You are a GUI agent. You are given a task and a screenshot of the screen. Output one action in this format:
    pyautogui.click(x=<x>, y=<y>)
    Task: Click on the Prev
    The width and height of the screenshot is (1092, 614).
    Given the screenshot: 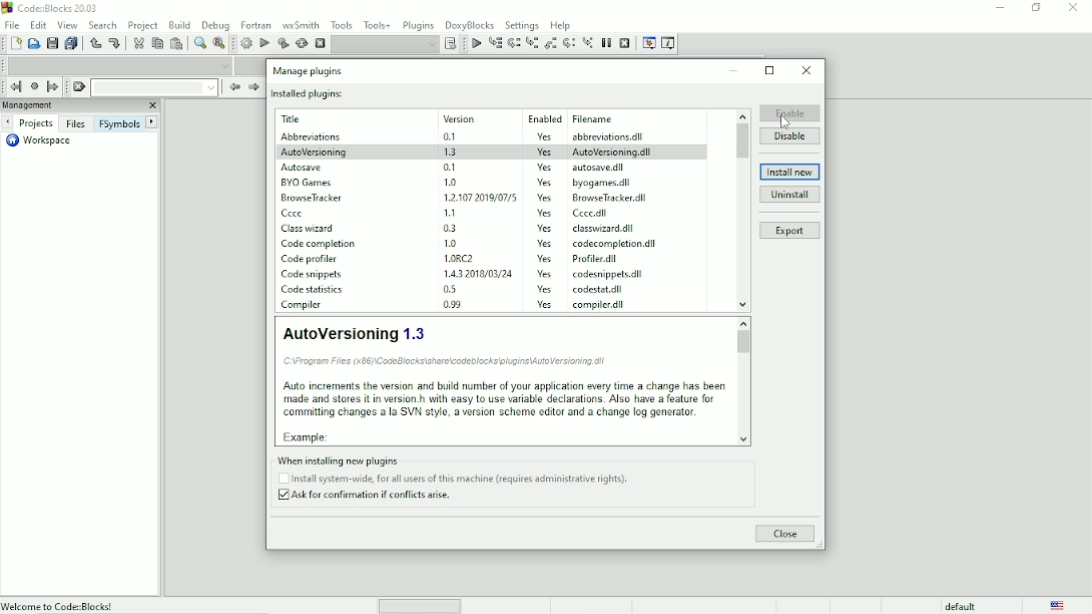 What is the action you would take?
    pyautogui.click(x=9, y=122)
    